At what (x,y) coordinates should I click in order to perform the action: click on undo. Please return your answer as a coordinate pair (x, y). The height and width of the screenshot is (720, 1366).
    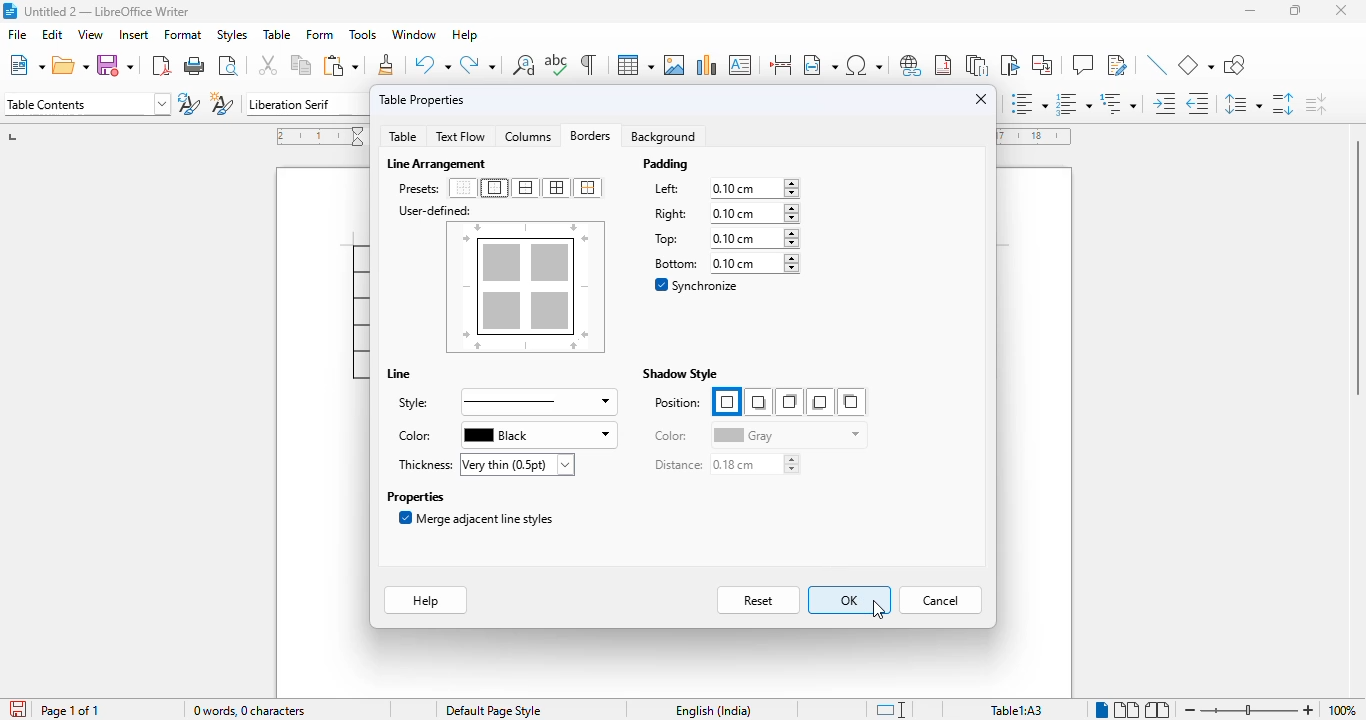
    Looking at the image, I should click on (433, 64).